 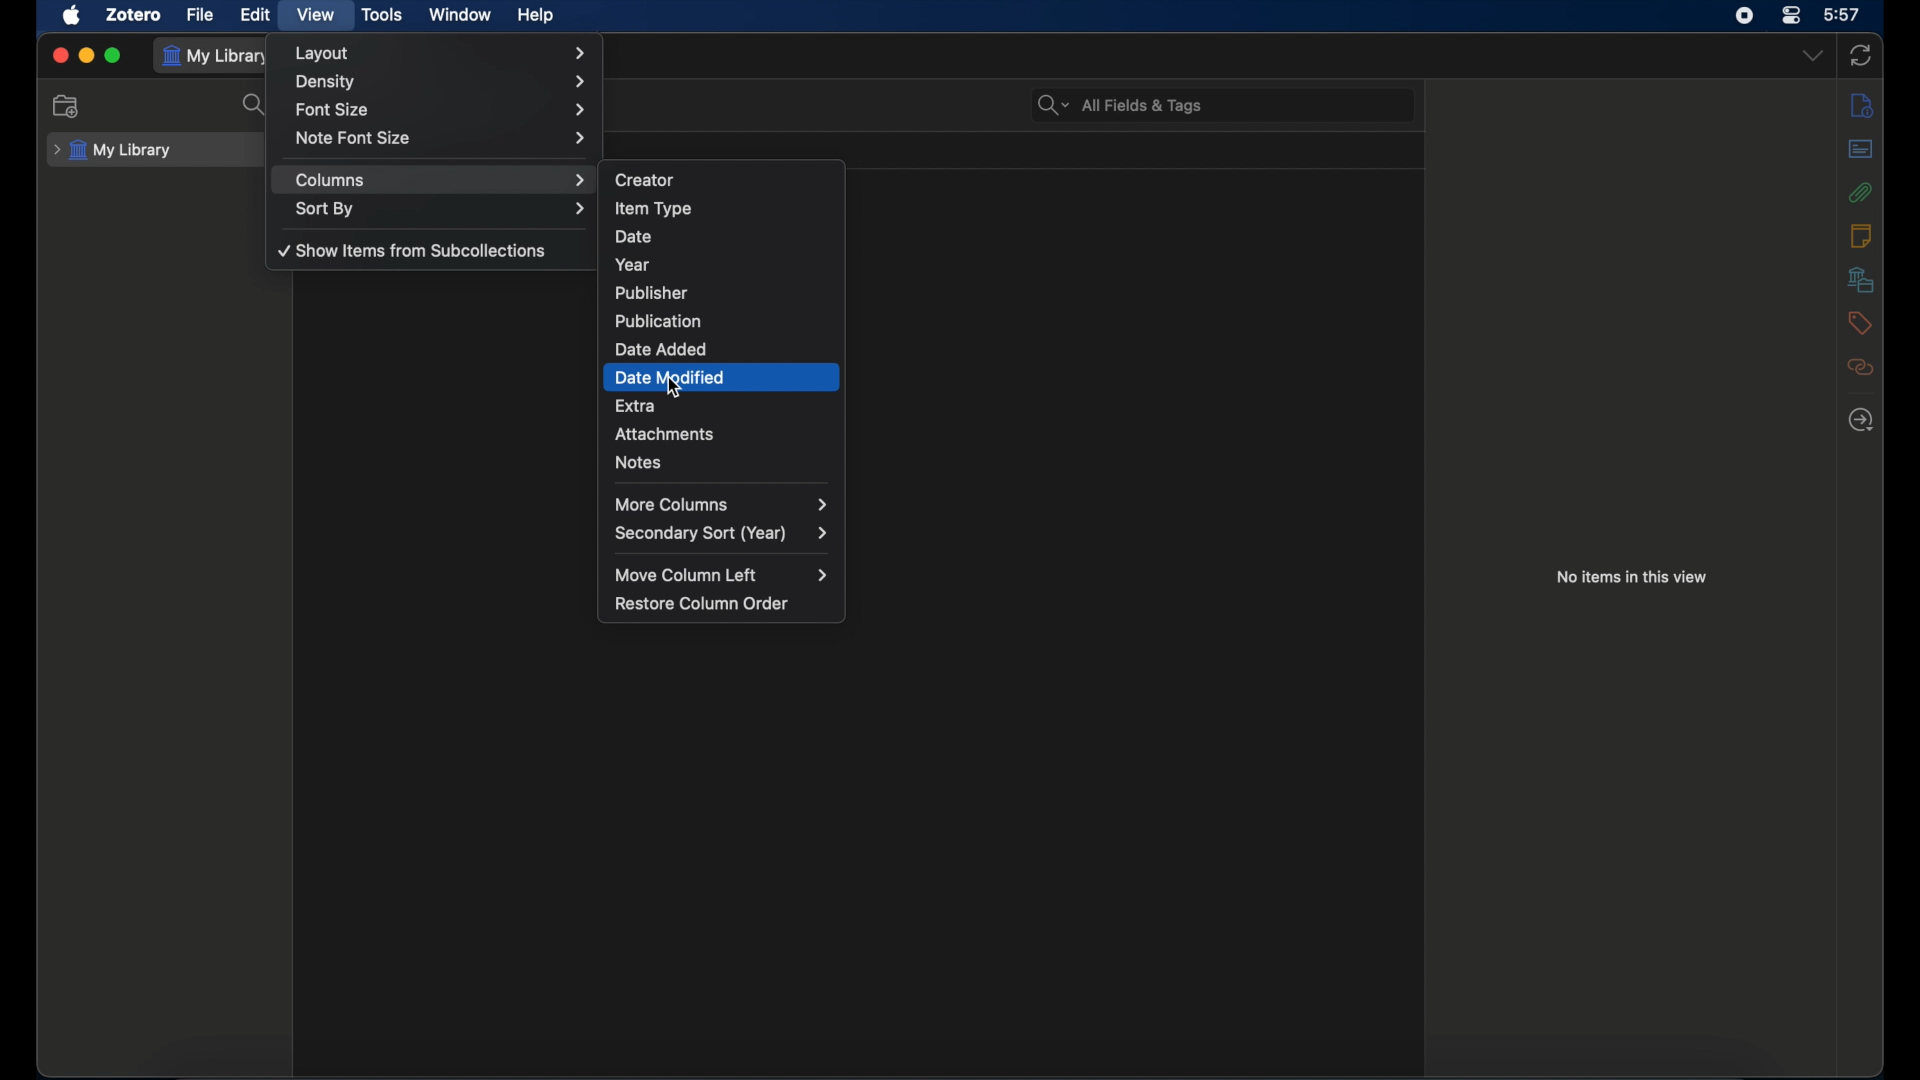 I want to click on apple icon, so click(x=73, y=16).